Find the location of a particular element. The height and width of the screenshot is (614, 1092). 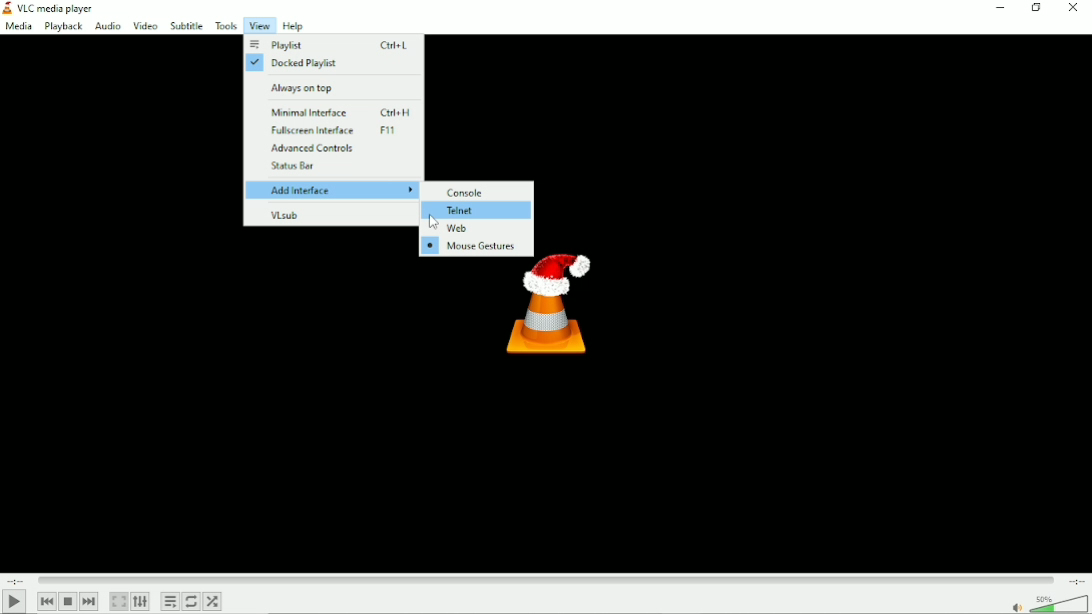

Add interface is located at coordinates (333, 190).